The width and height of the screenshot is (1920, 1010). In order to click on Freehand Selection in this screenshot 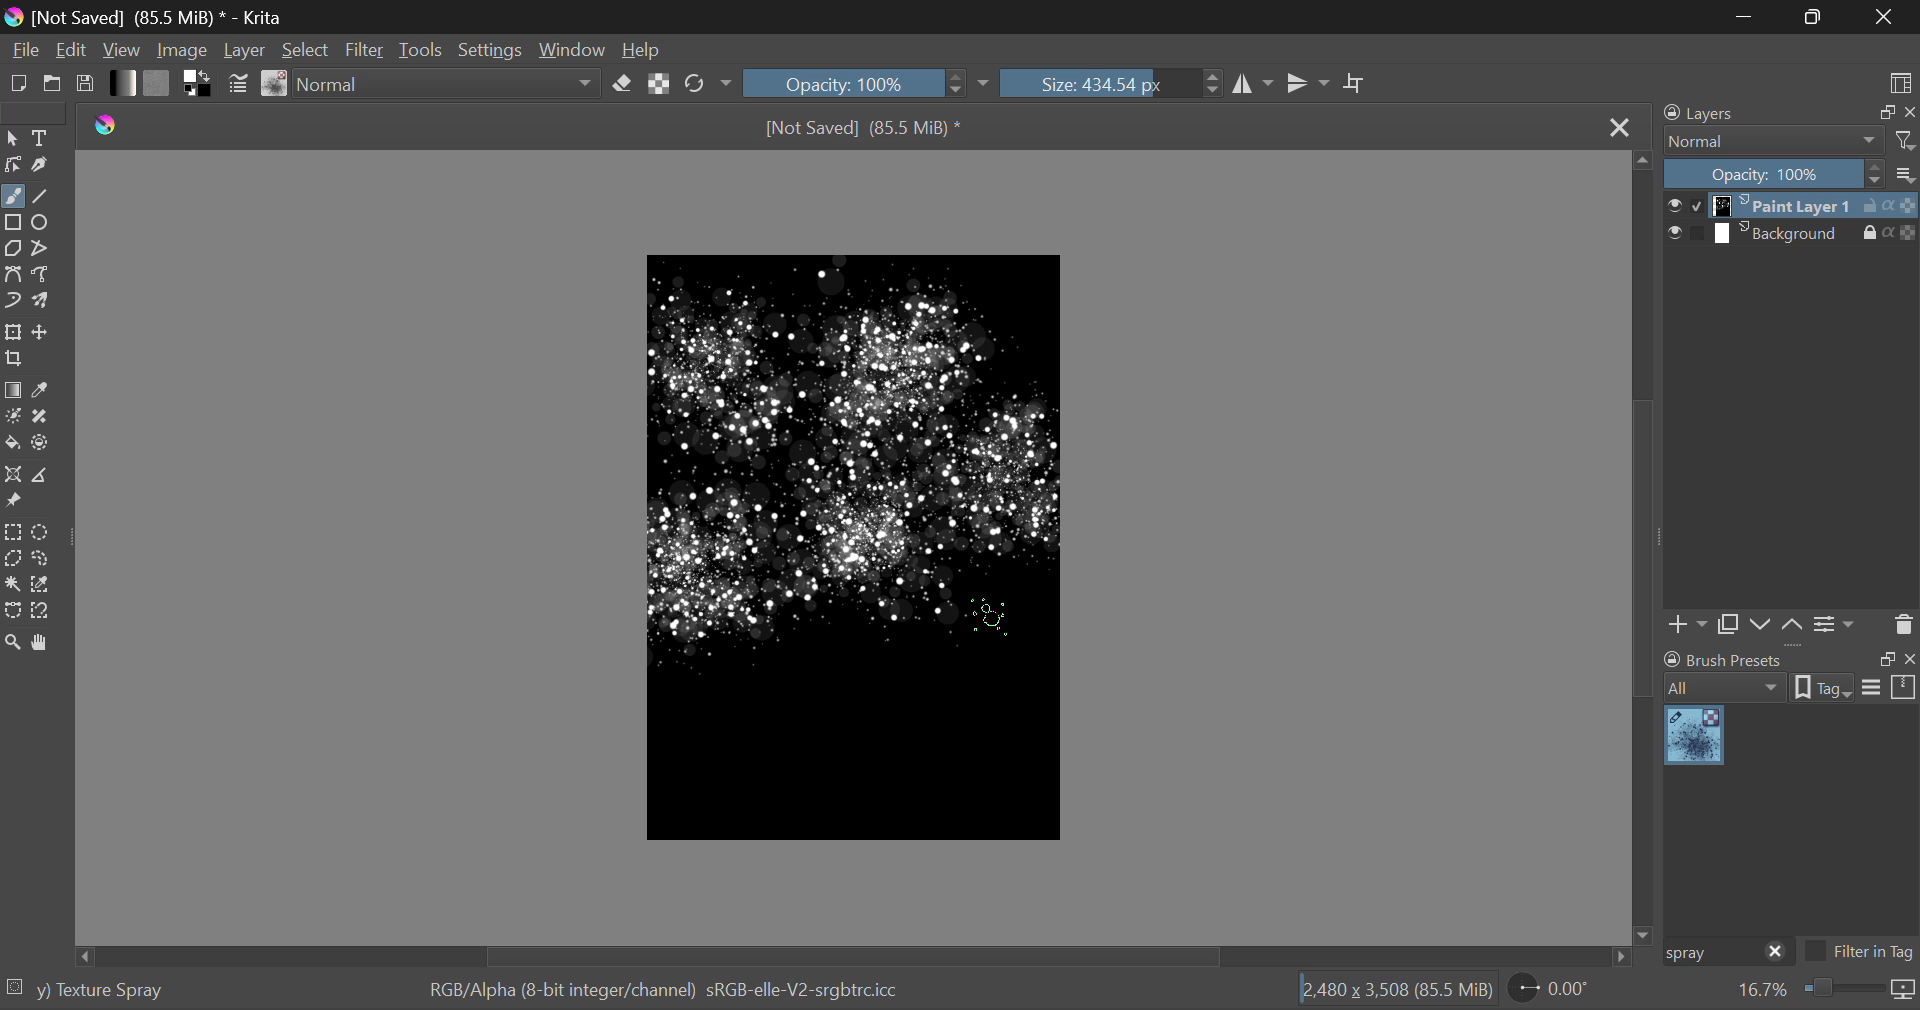, I will do `click(42, 558)`.